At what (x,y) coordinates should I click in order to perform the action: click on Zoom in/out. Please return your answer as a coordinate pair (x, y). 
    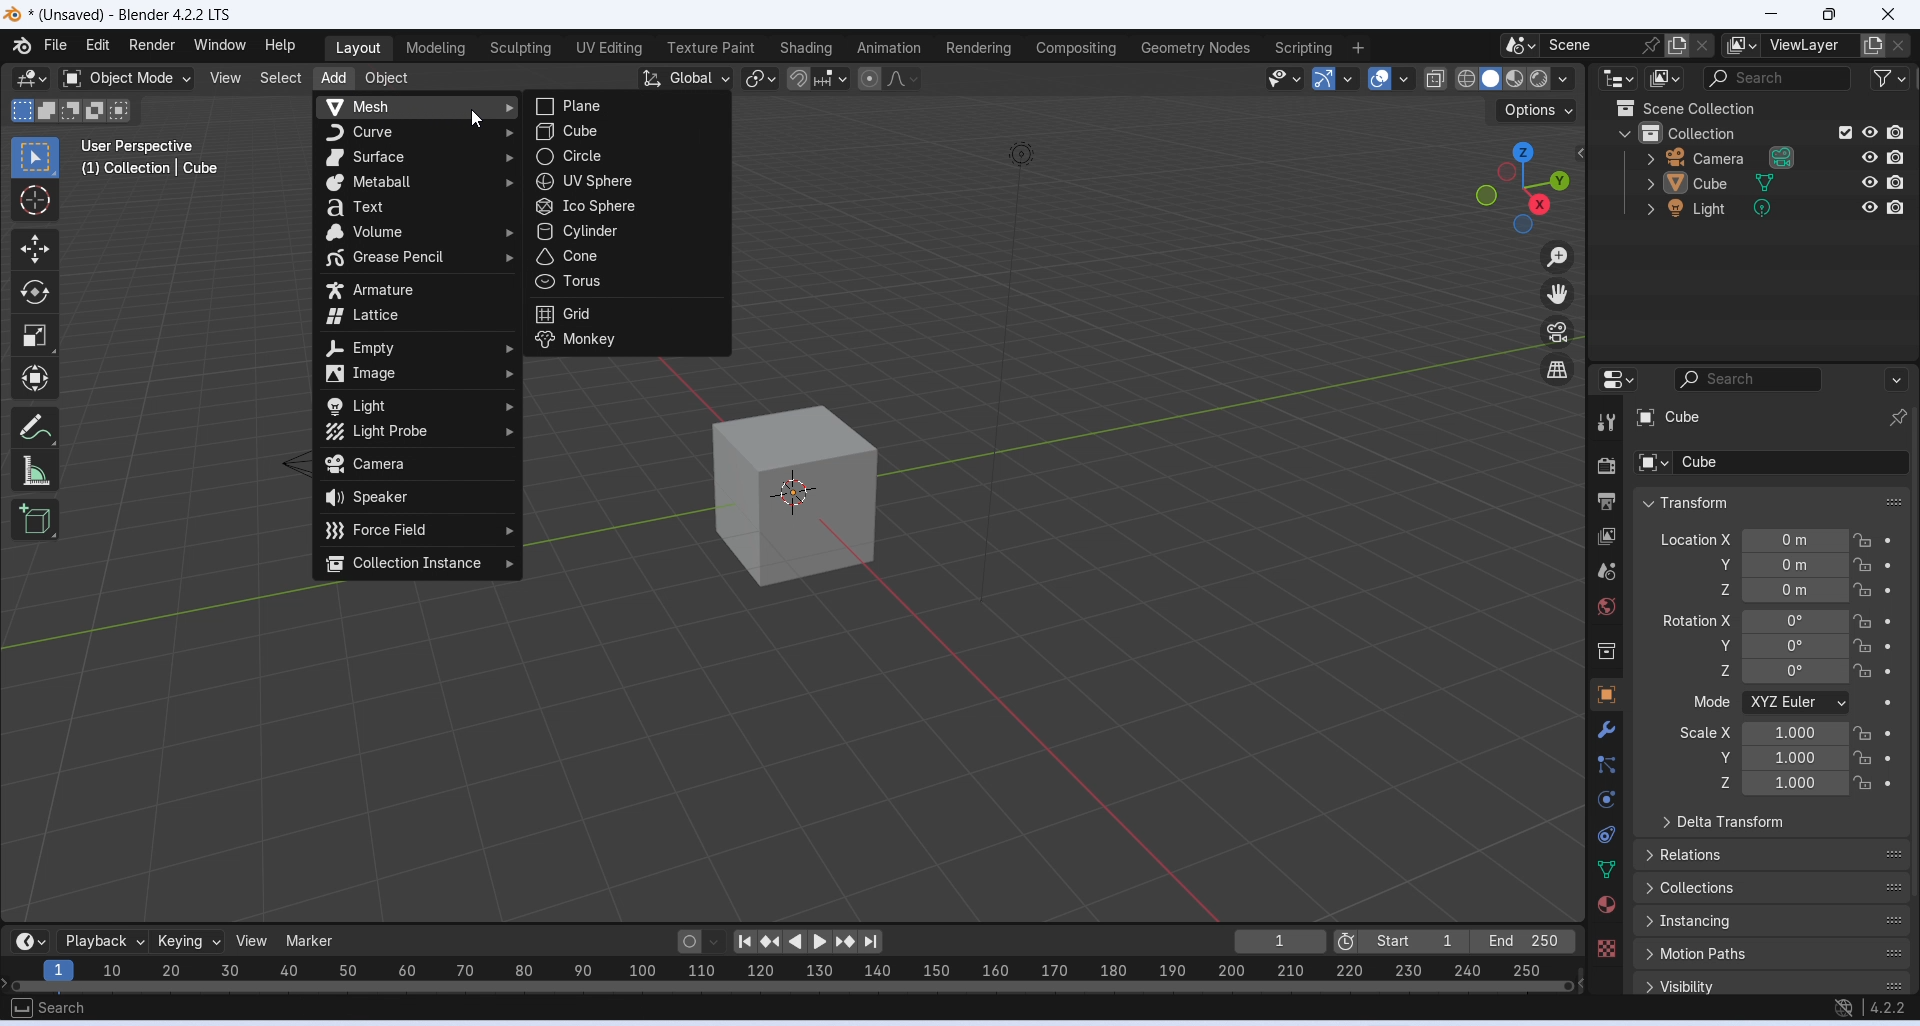
    Looking at the image, I should click on (1557, 259).